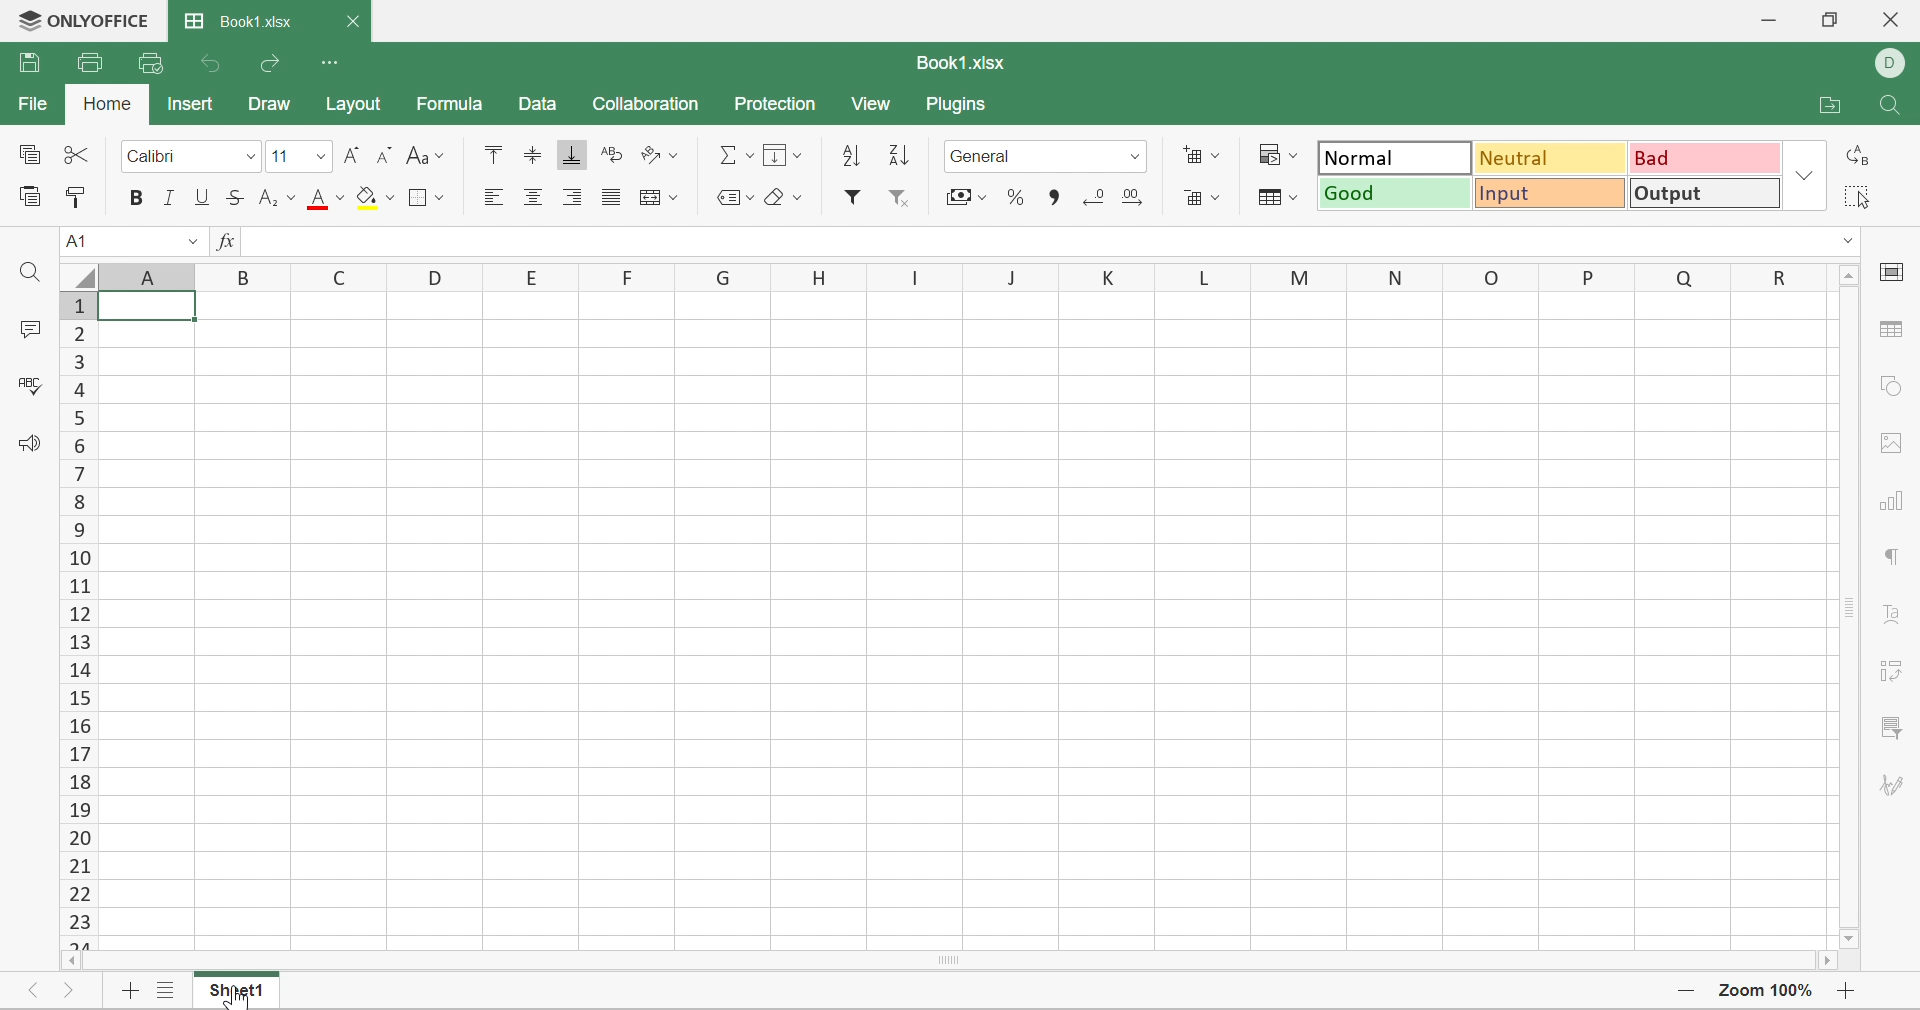 Image resolution: width=1920 pixels, height=1010 pixels. What do you see at coordinates (1702, 192) in the screenshot?
I see `Output` at bounding box center [1702, 192].